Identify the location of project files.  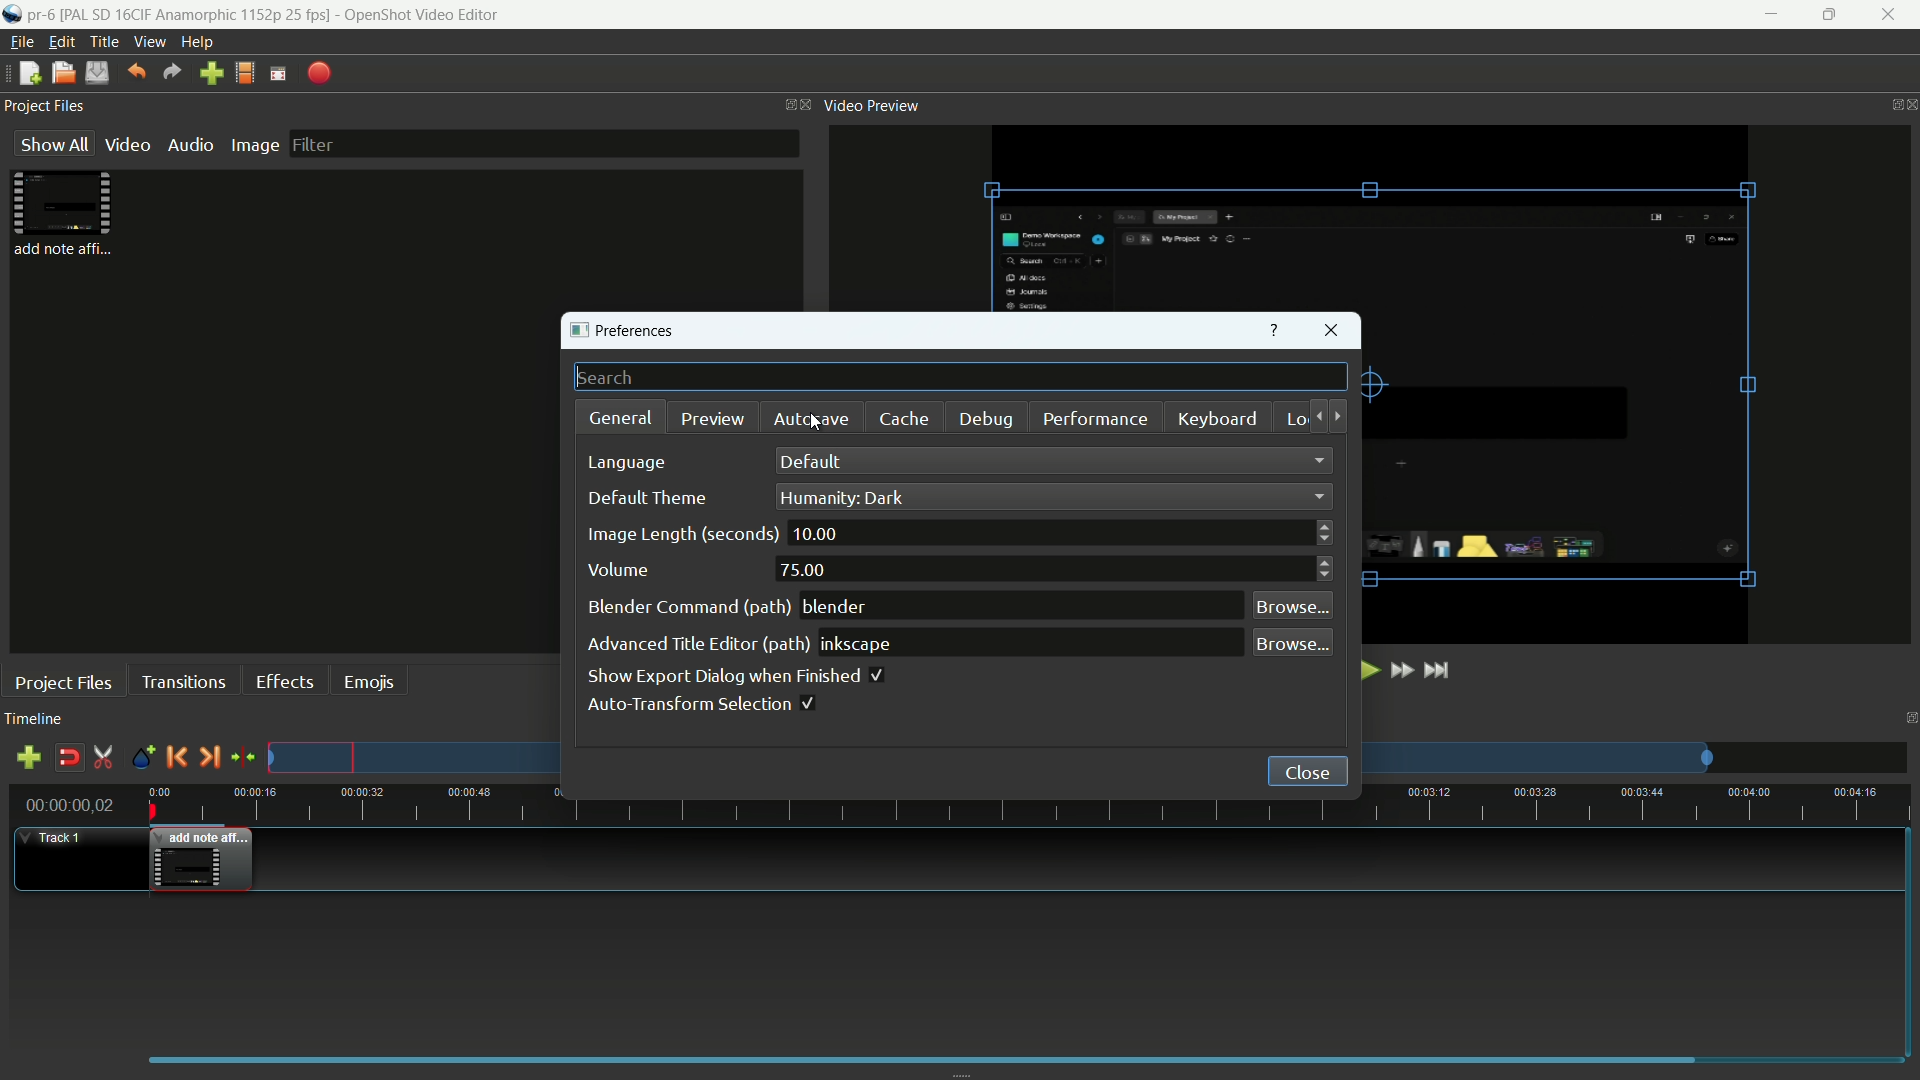
(64, 214).